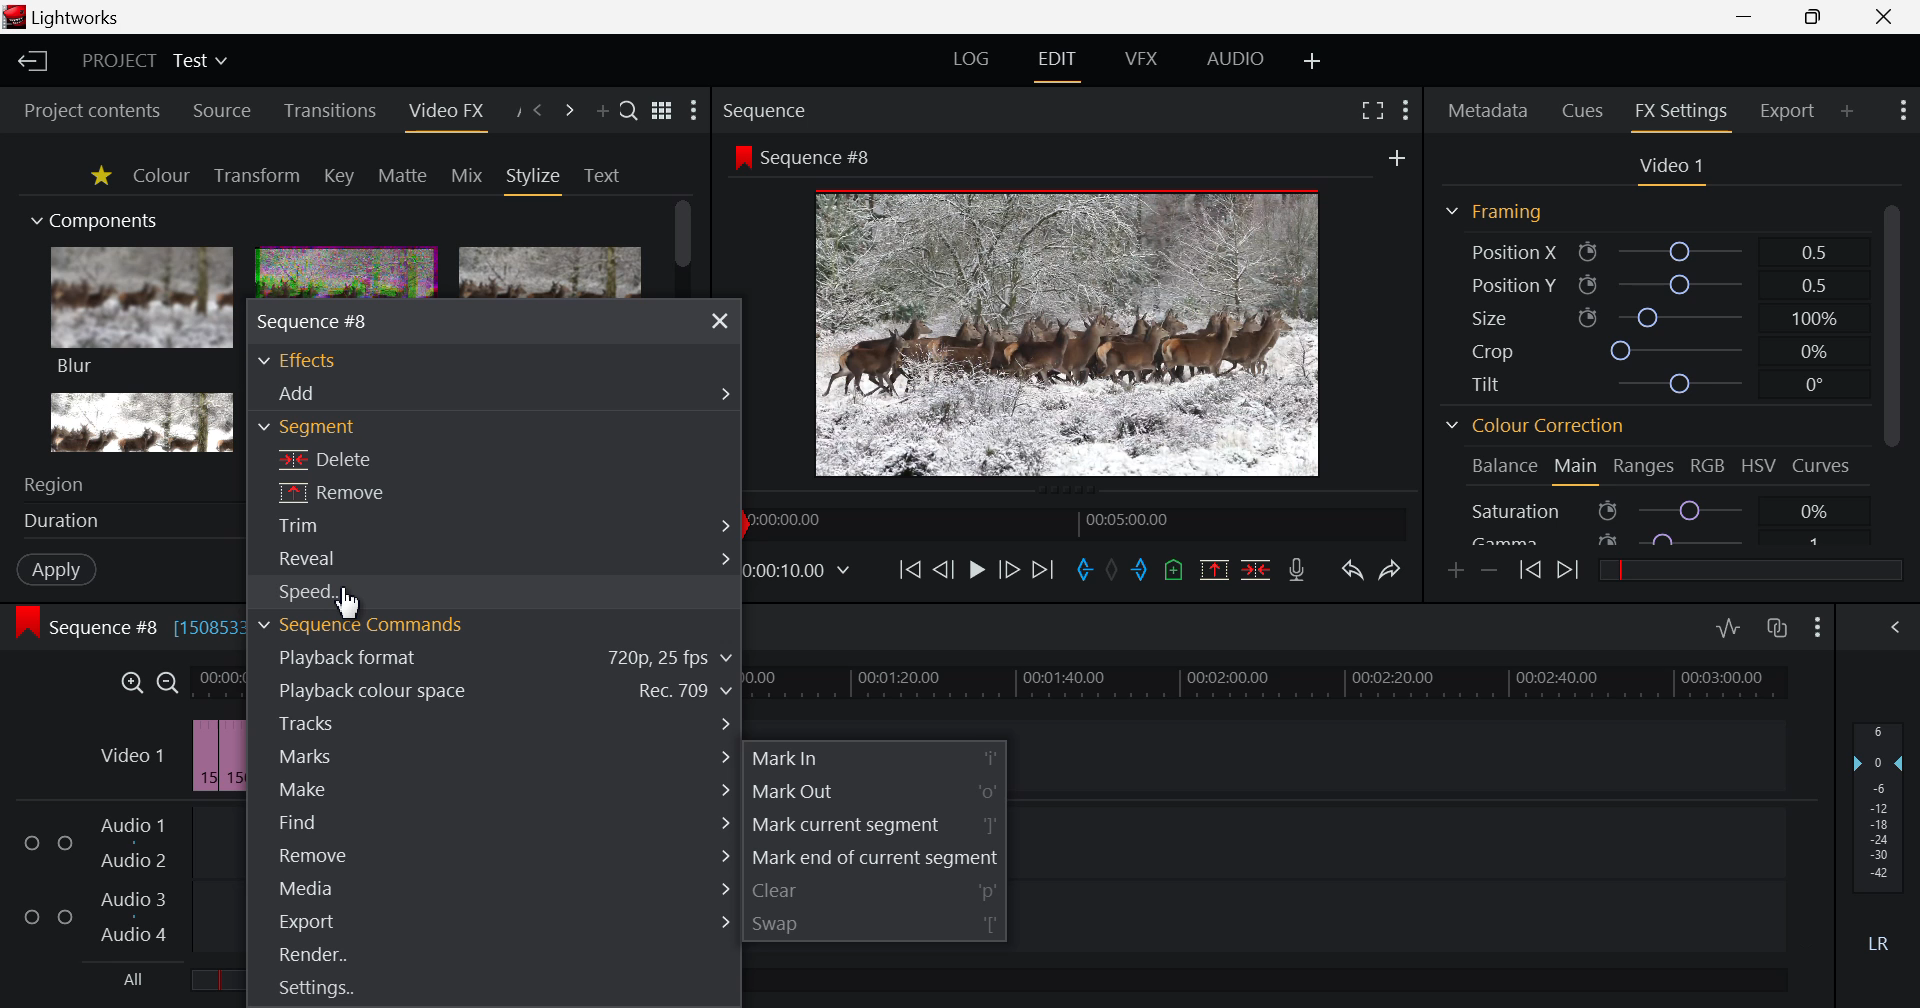 This screenshot has height=1008, width=1920. Describe the element at coordinates (1502, 468) in the screenshot. I see `Balance` at that location.